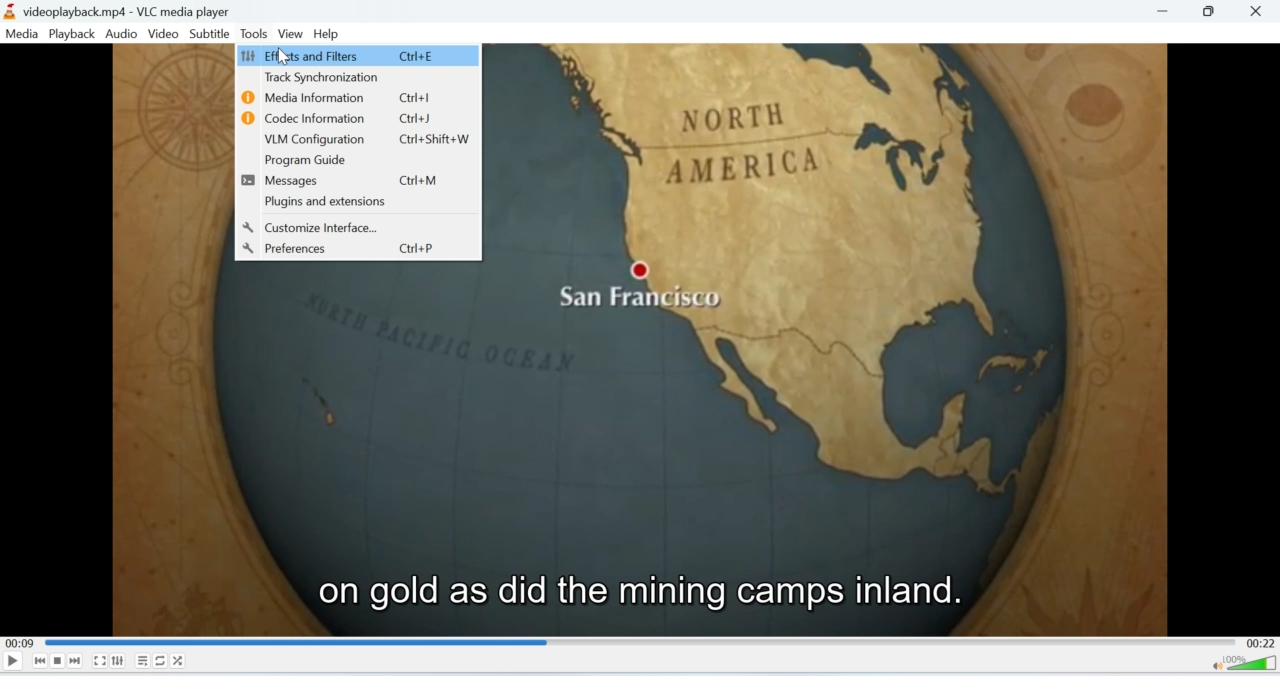 This screenshot has width=1280, height=676. I want to click on Program Guide, so click(308, 162).